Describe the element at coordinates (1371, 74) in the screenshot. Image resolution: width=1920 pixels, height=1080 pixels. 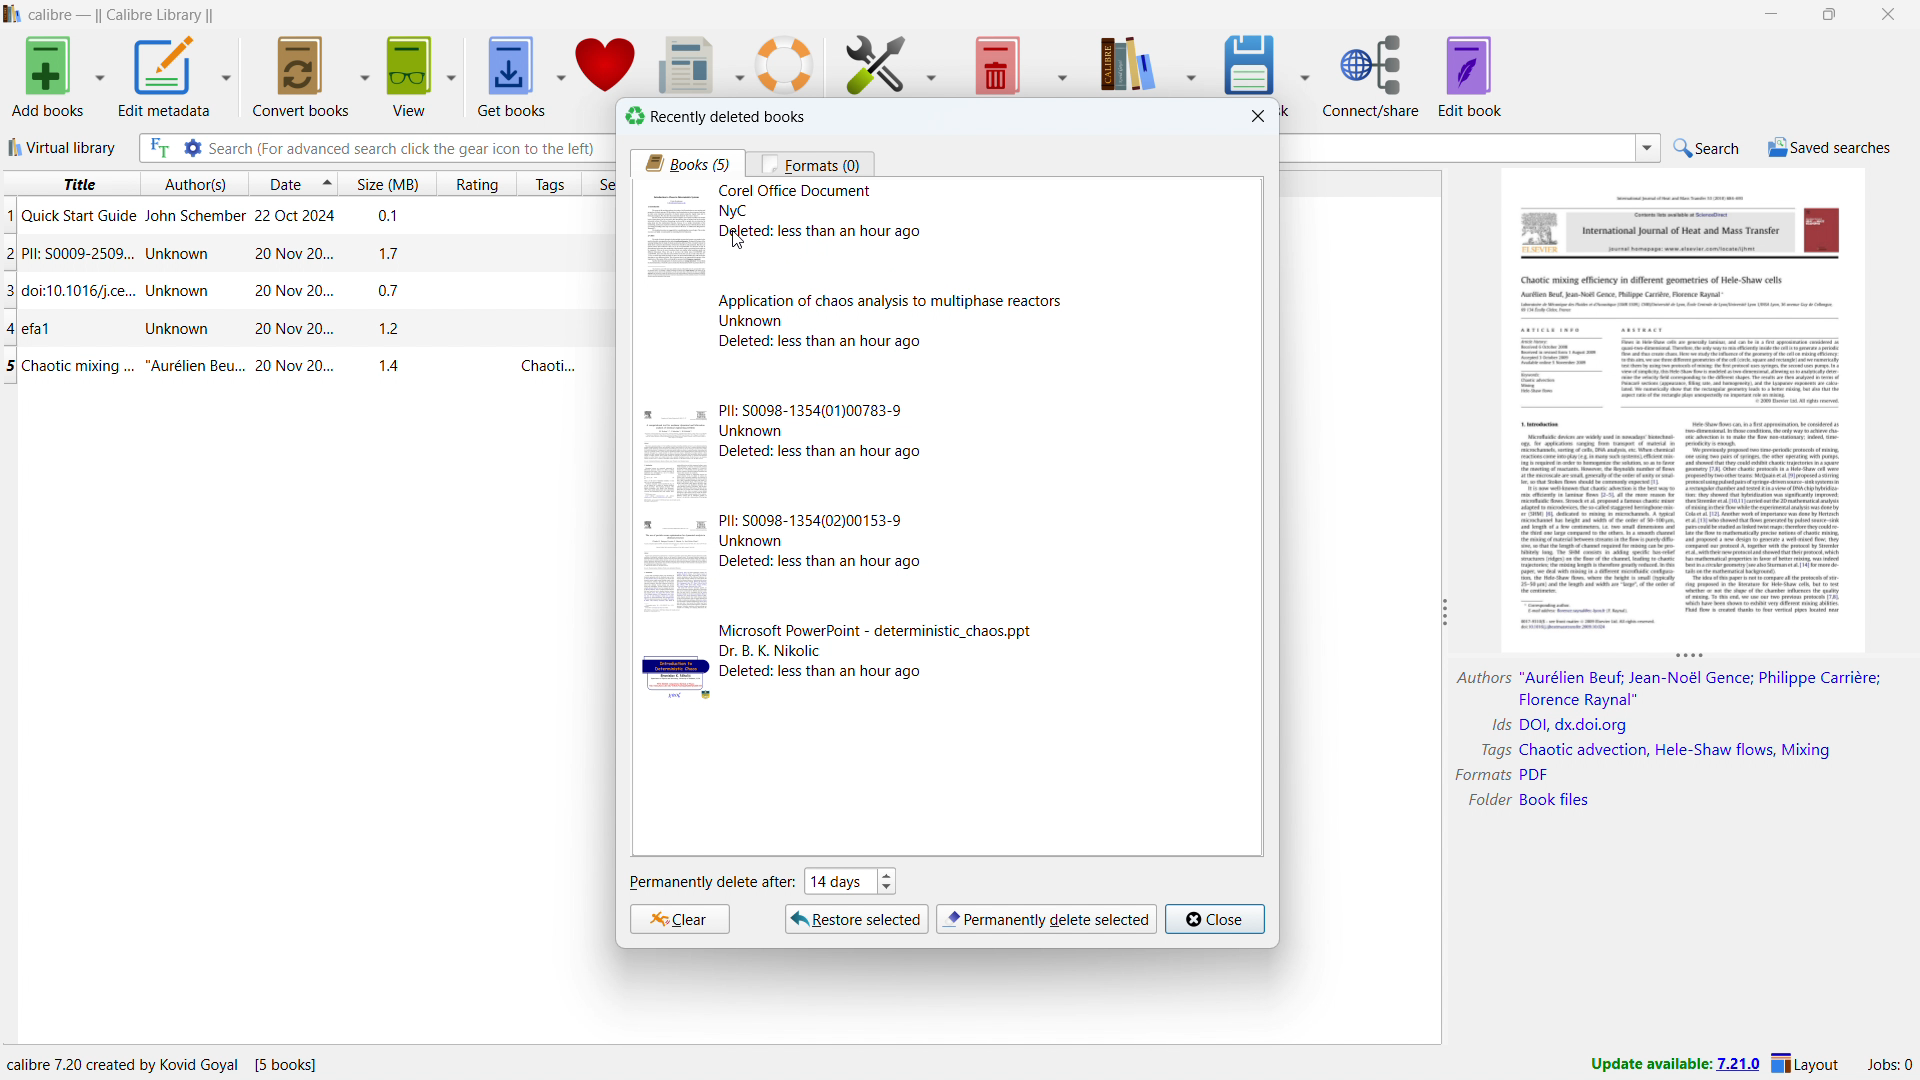
I see `connect/share` at that location.